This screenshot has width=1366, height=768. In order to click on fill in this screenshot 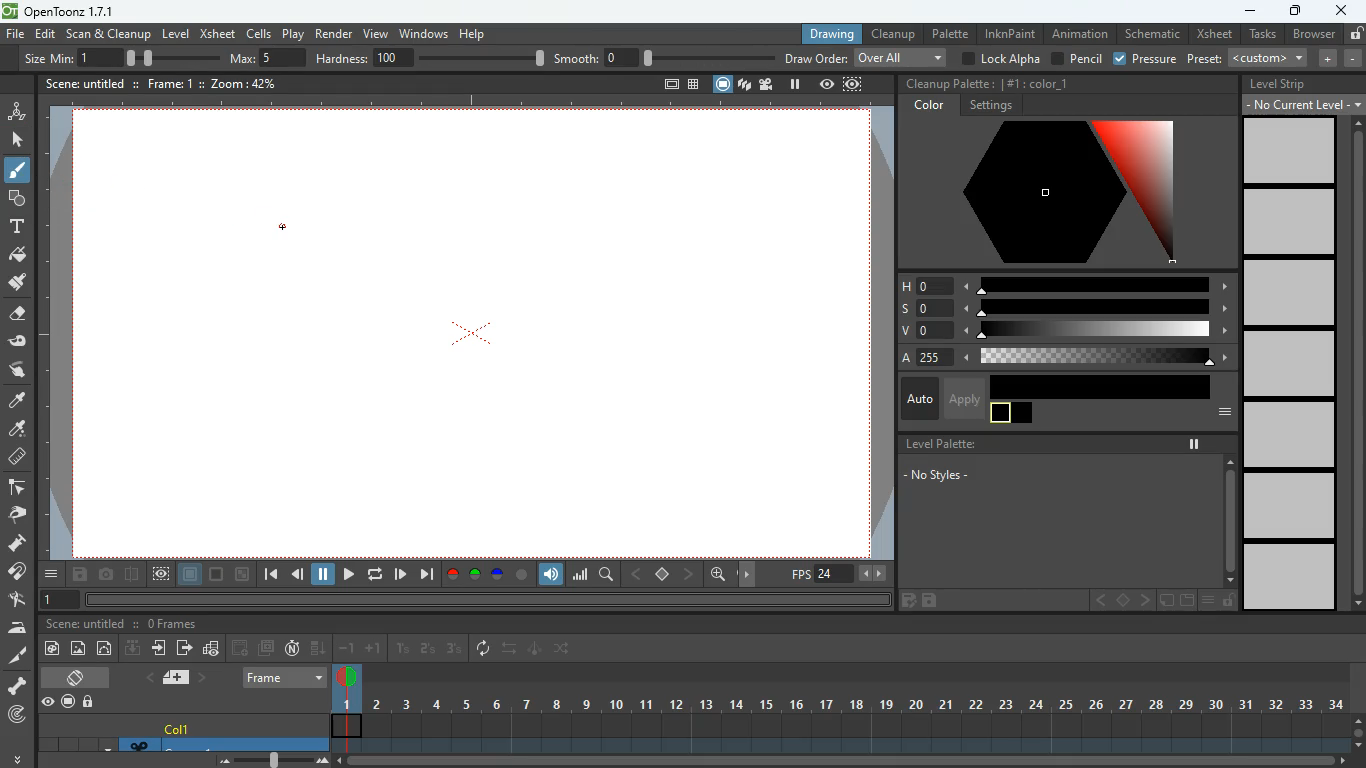, I will do `click(18, 256)`.